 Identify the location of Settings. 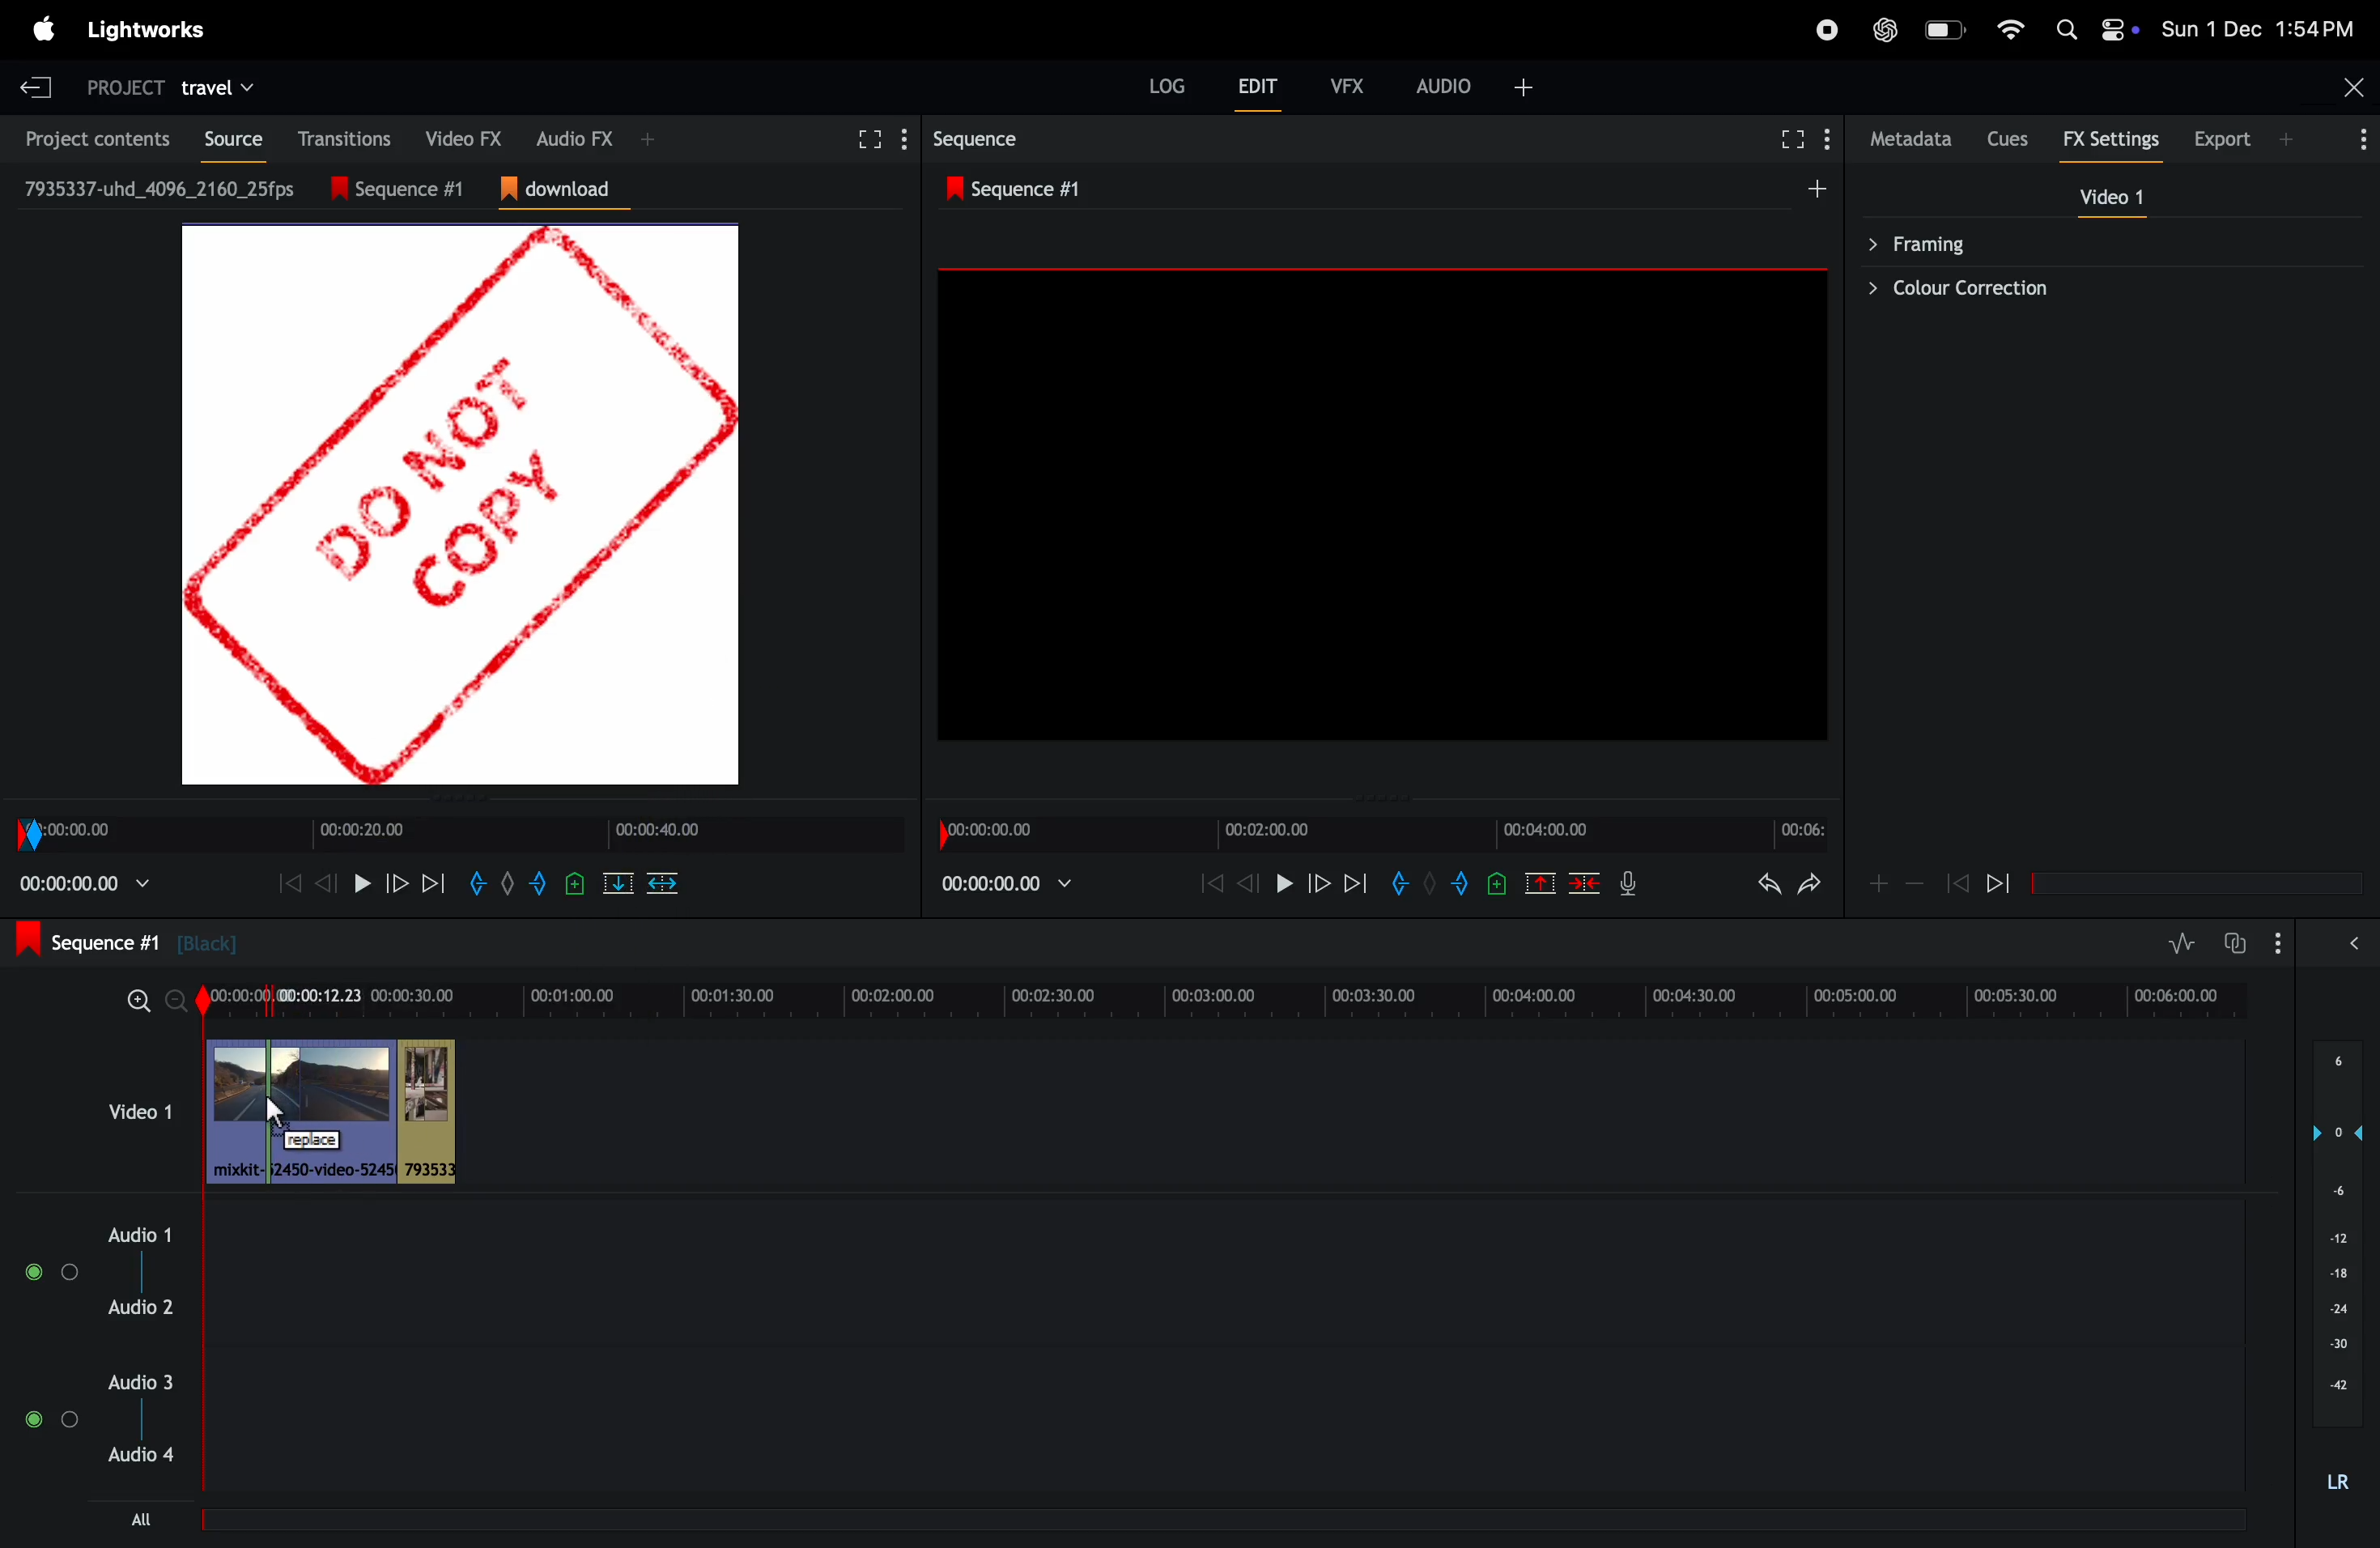
(905, 139).